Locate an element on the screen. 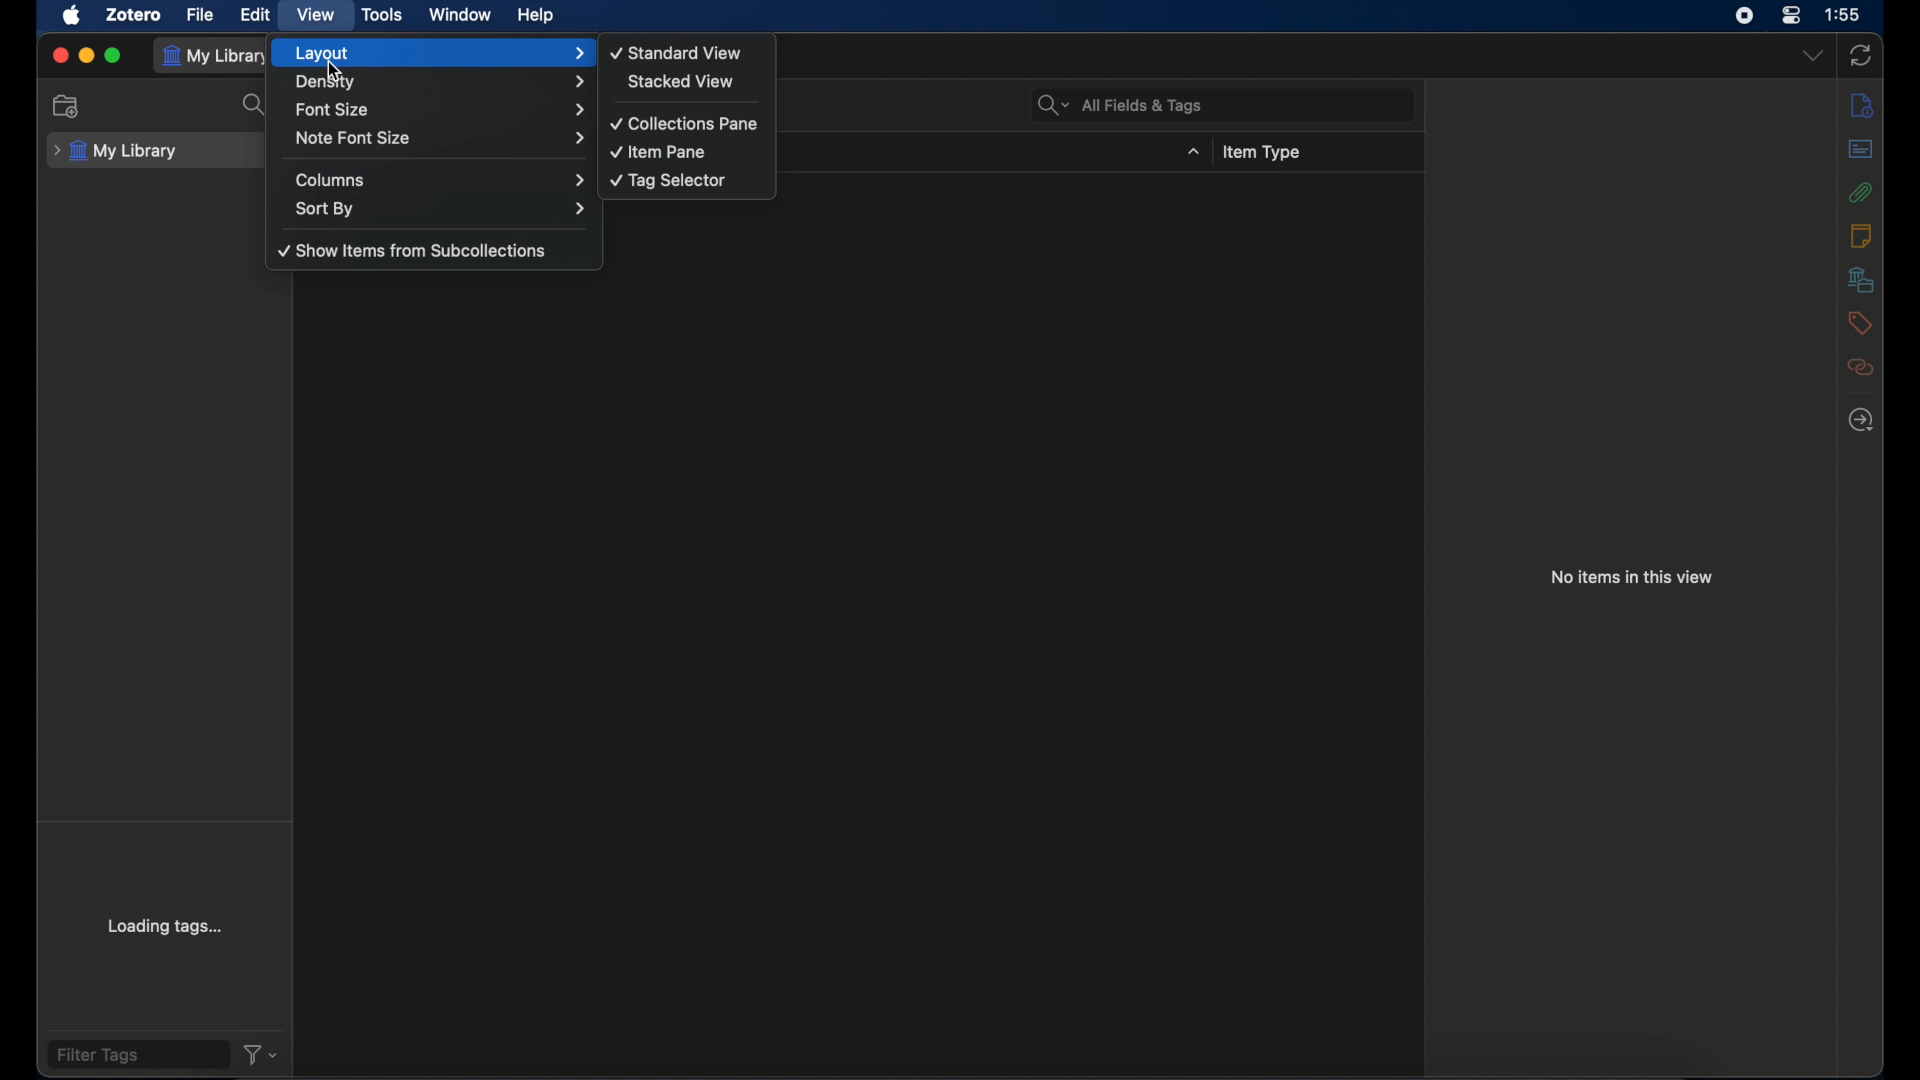 This screenshot has height=1080, width=1920. tools is located at coordinates (384, 15).